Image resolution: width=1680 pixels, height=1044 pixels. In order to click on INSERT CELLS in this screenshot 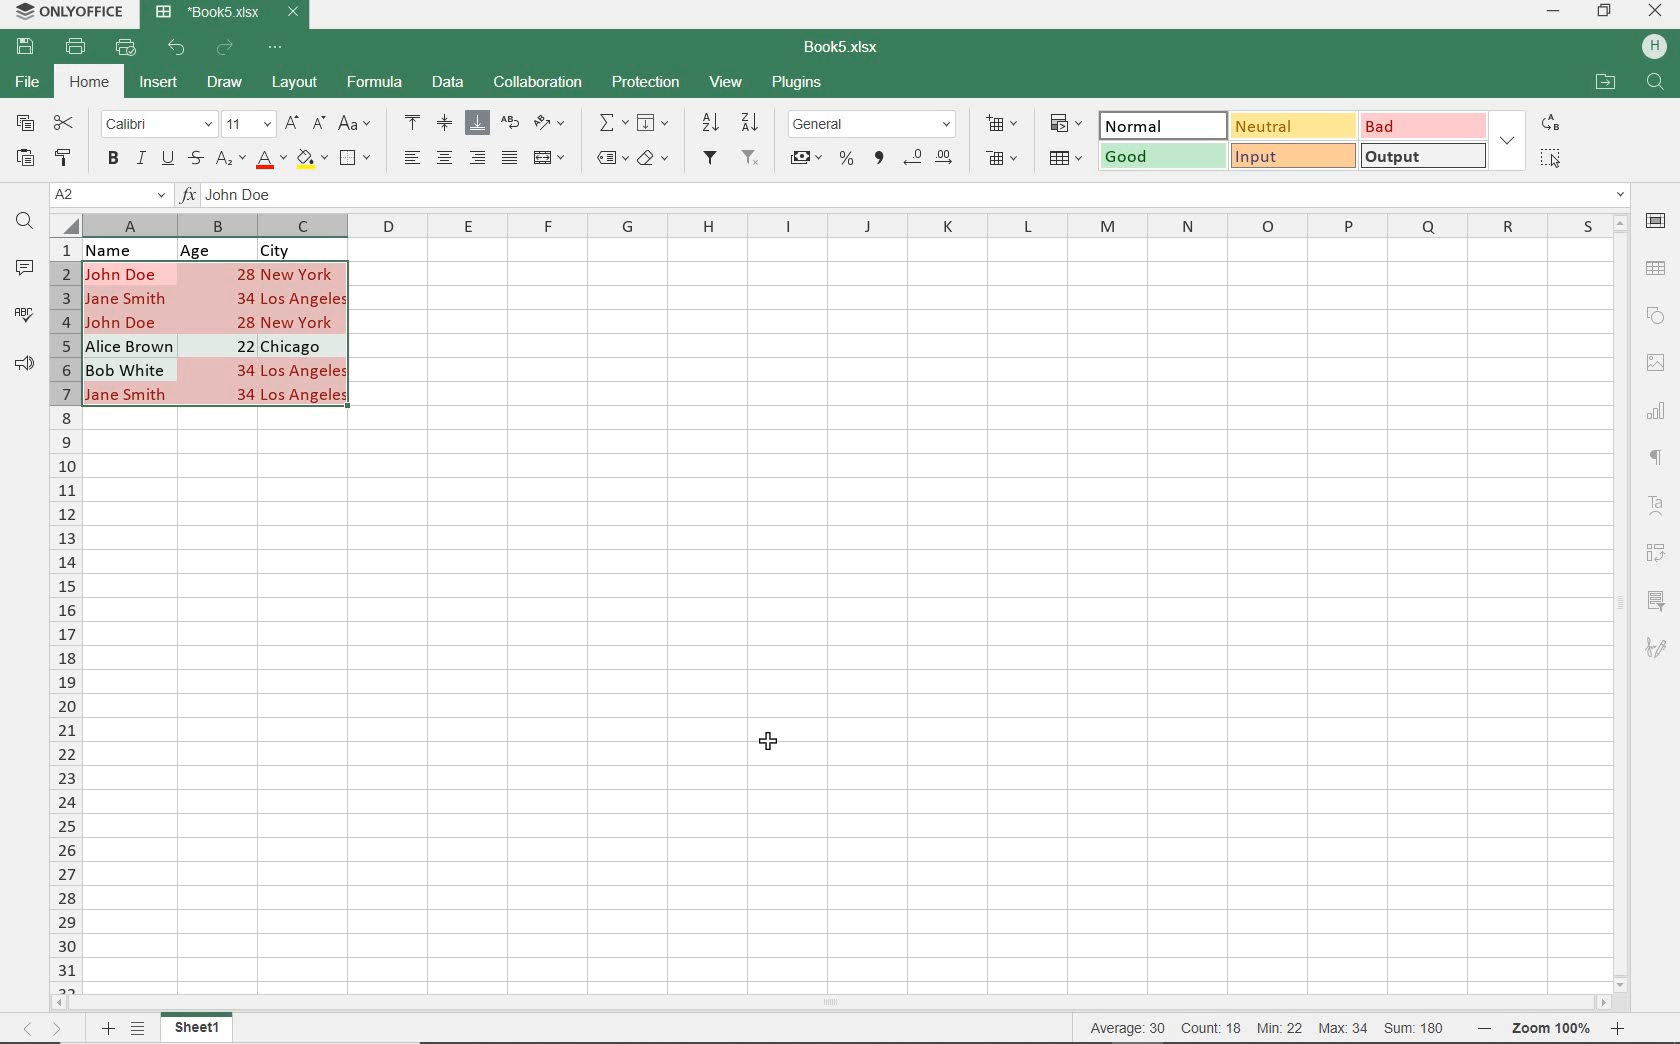, I will do `click(1006, 122)`.